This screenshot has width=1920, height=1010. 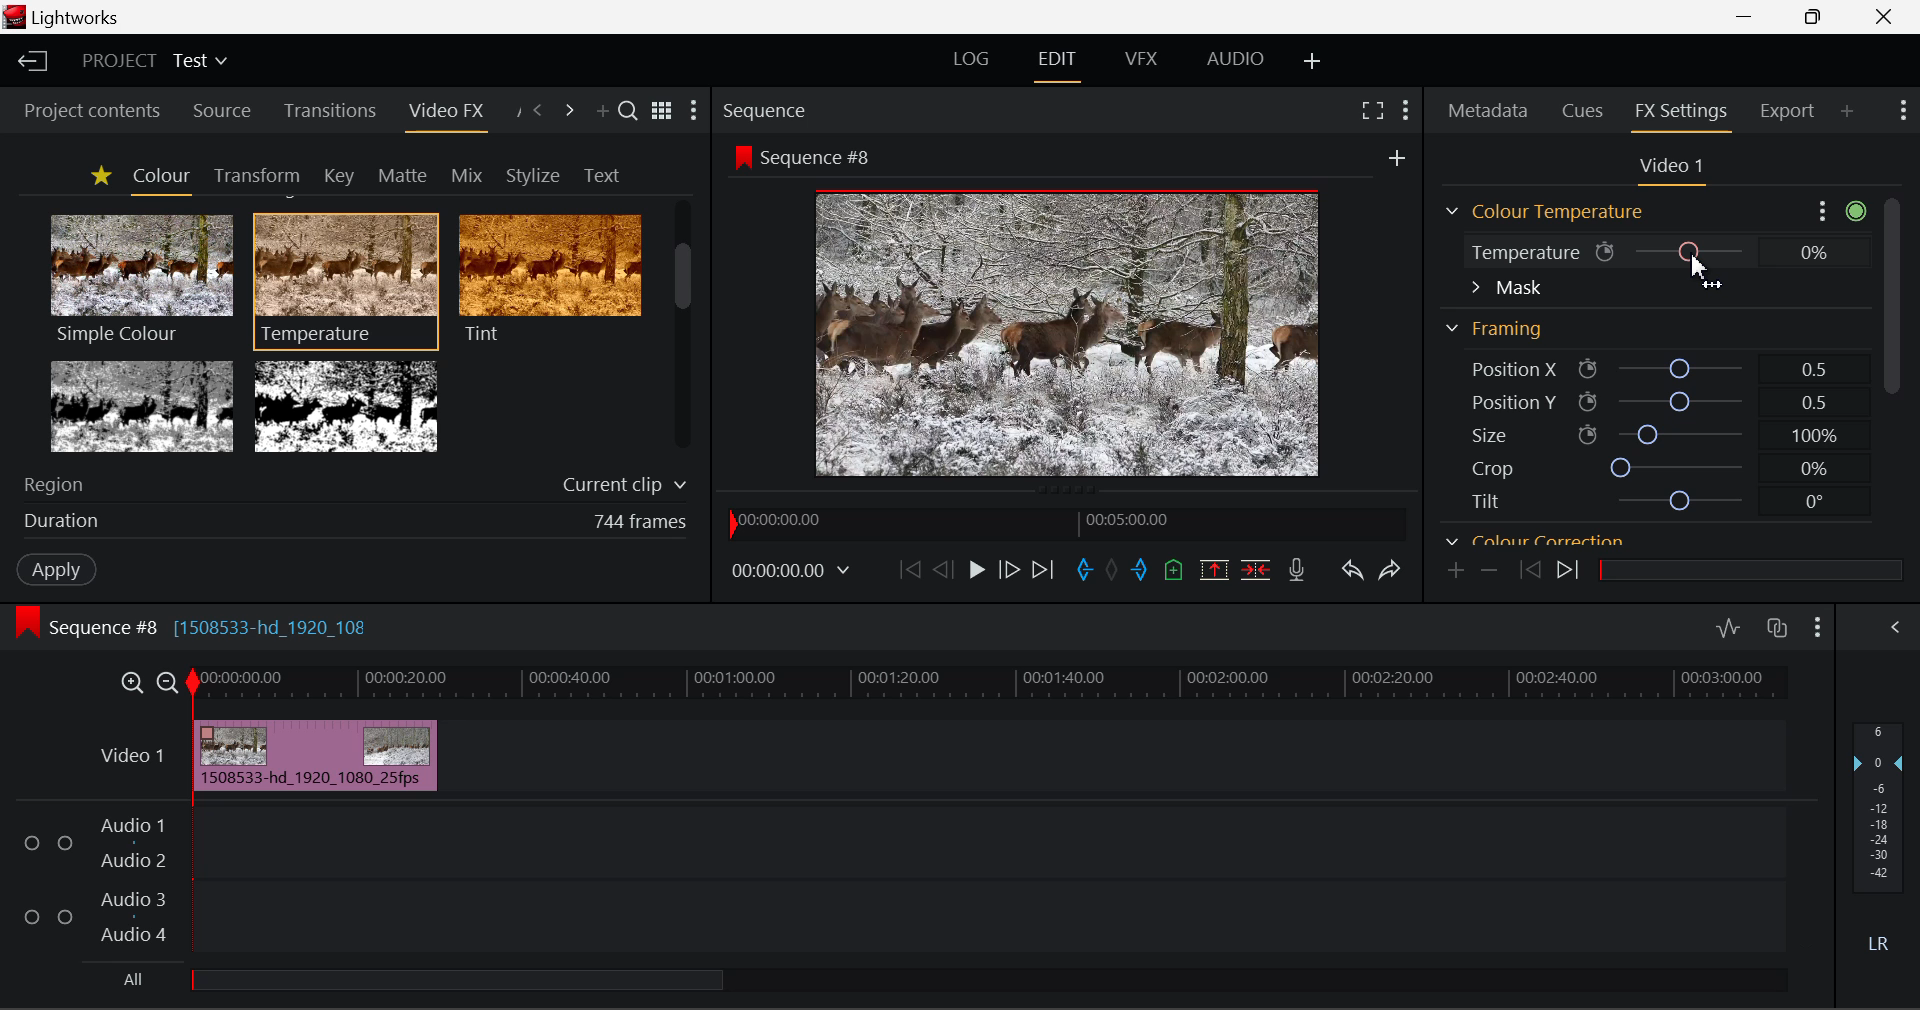 I want to click on Sequence #8 [1508533-hd_1920_108, so click(x=214, y=623).